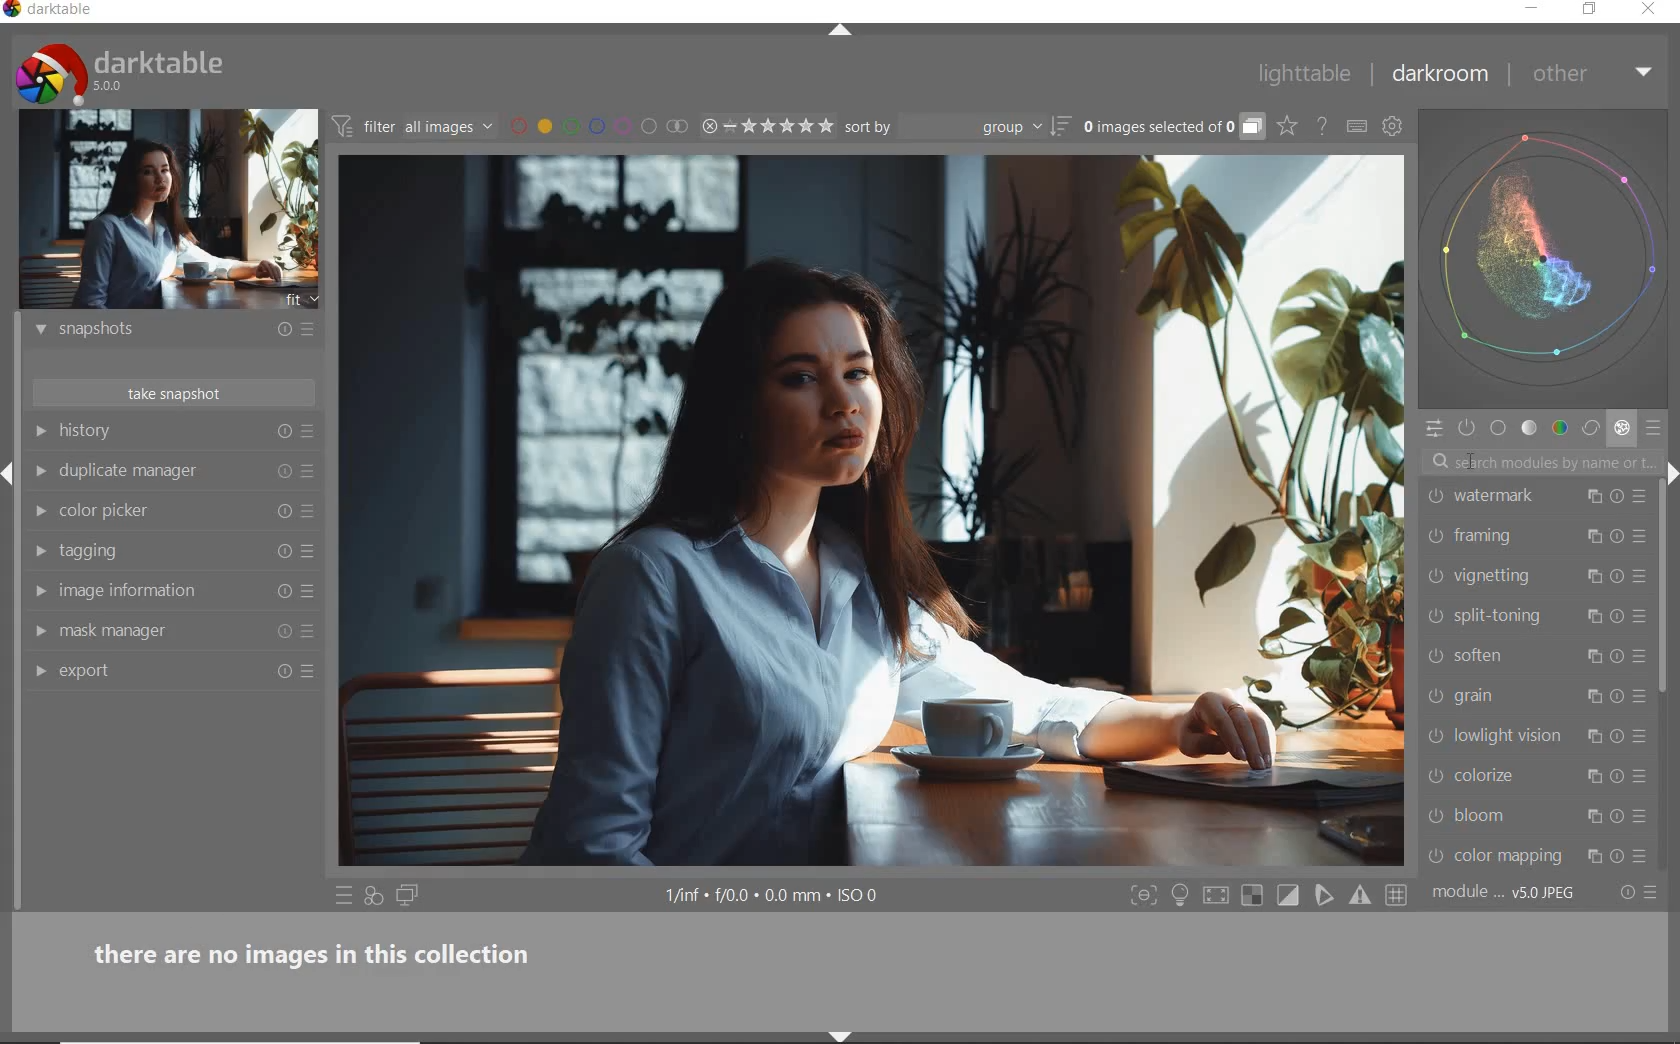  I want to click on reset, so click(284, 433).